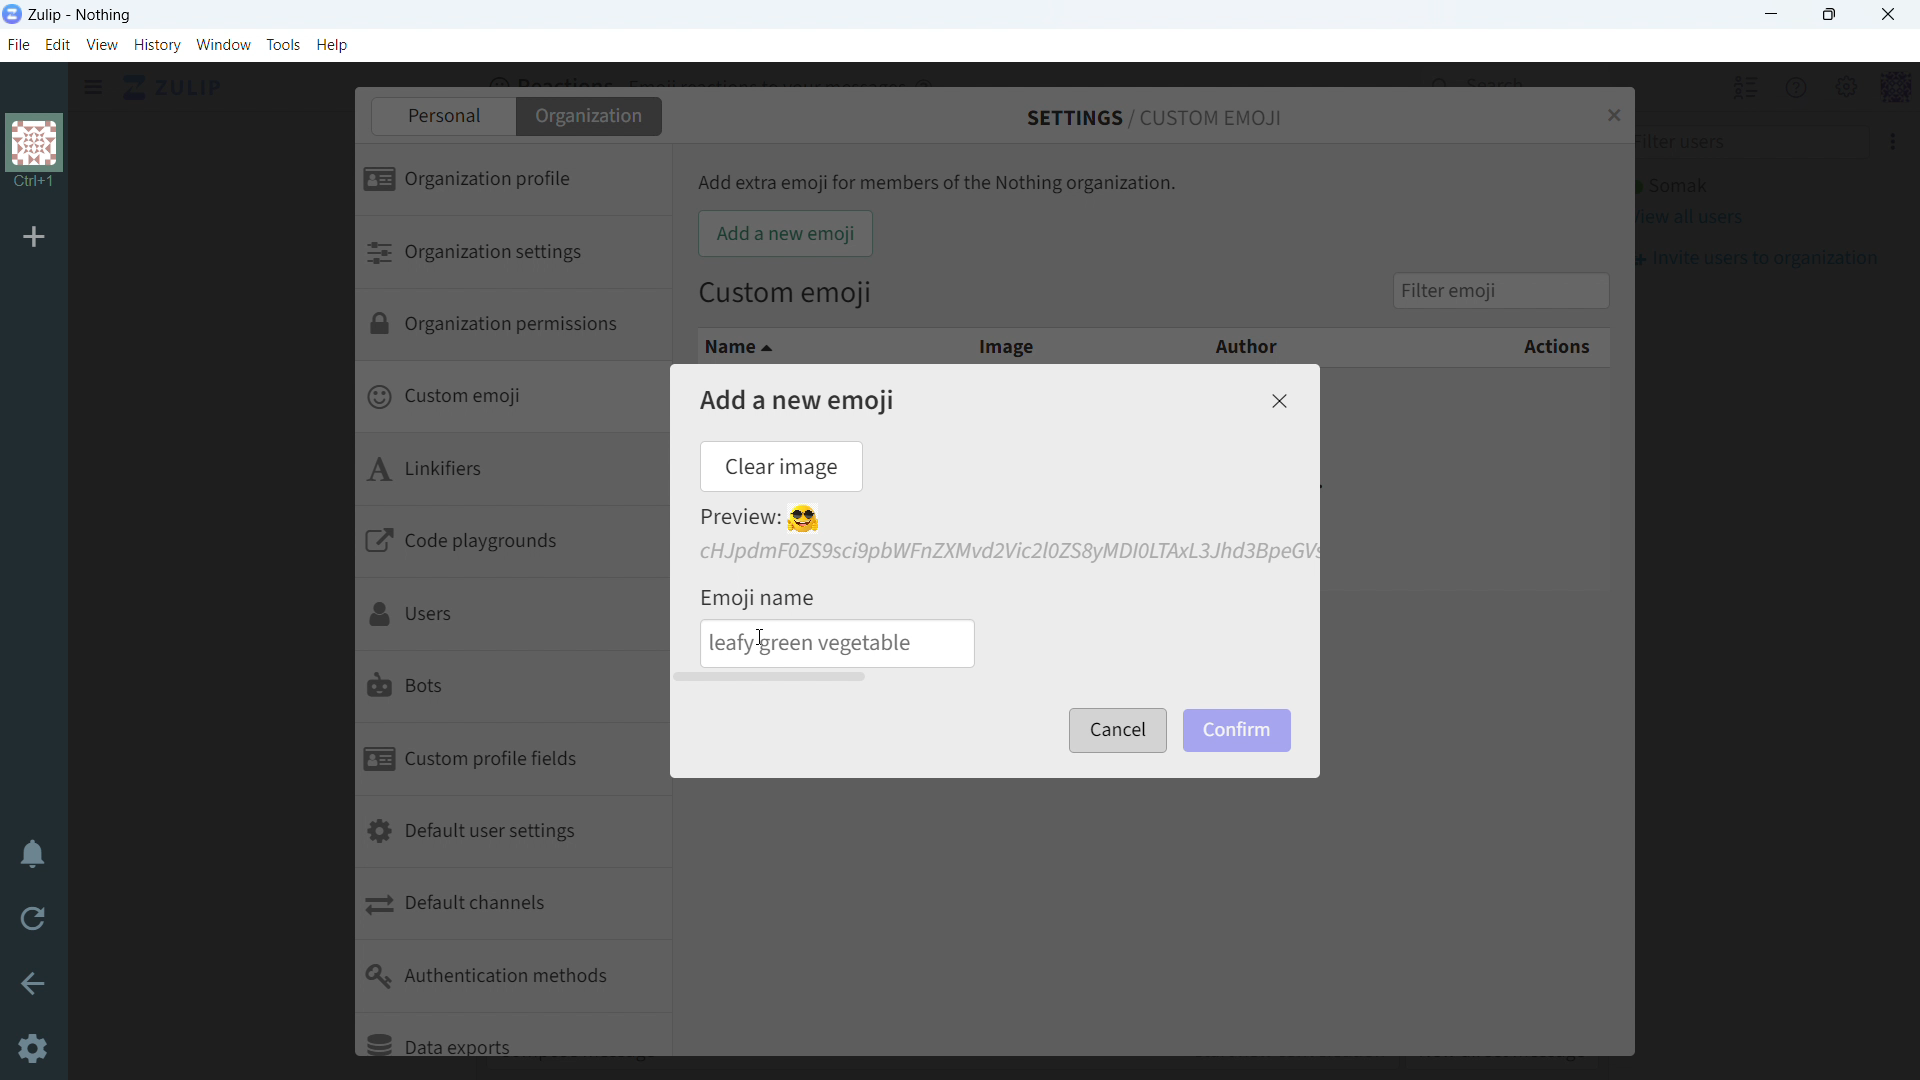 Image resolution: width=1920 pixels, height=1080 pixels. Describe the element at coordinates (513, 545) in the screenshot. I see `code playgrounds` at that location.